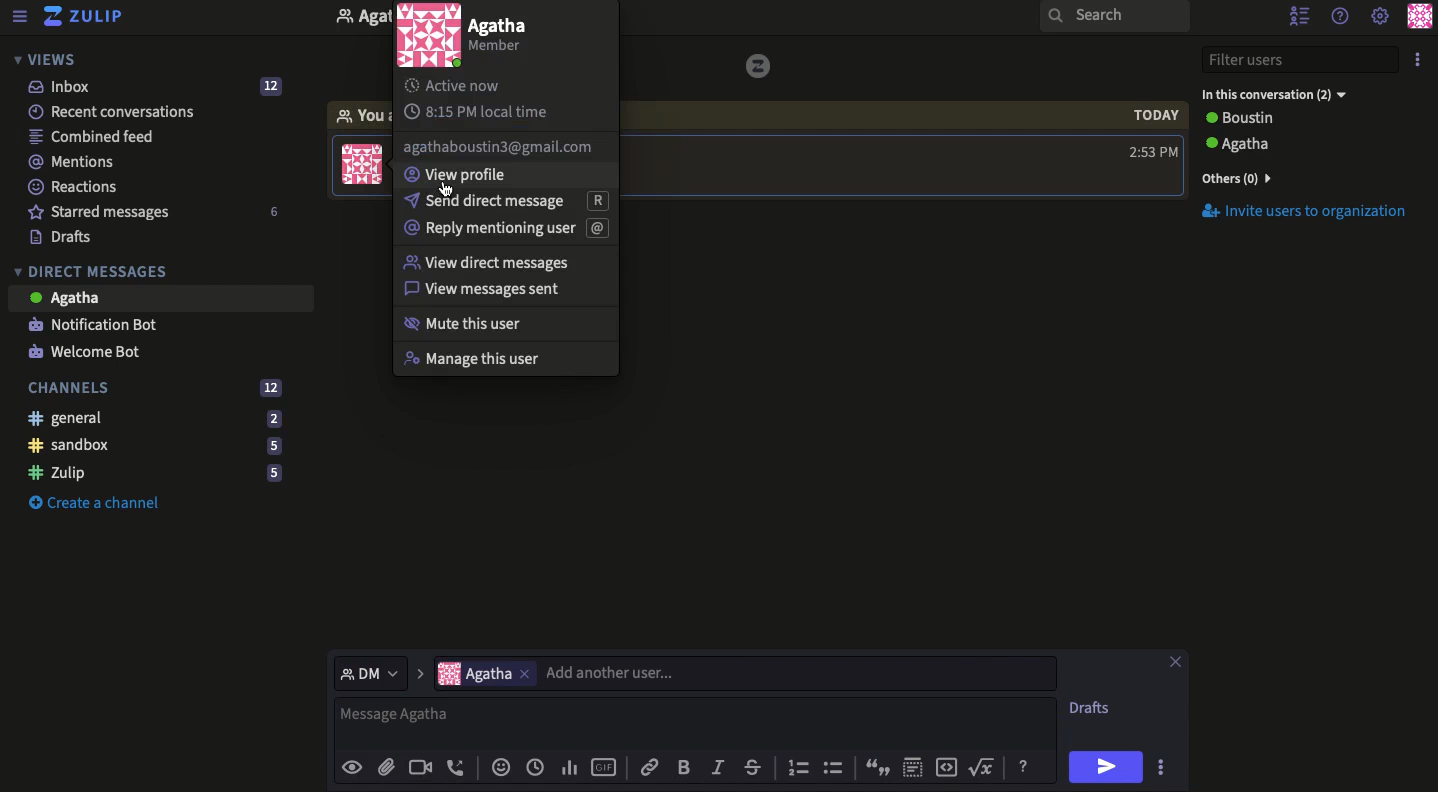 The width and height of the screenshot is (1438, 792). What do you see at coordinates (1025, 766) in the screenshot?
I see `Help` at bounding box center [1025, 766].